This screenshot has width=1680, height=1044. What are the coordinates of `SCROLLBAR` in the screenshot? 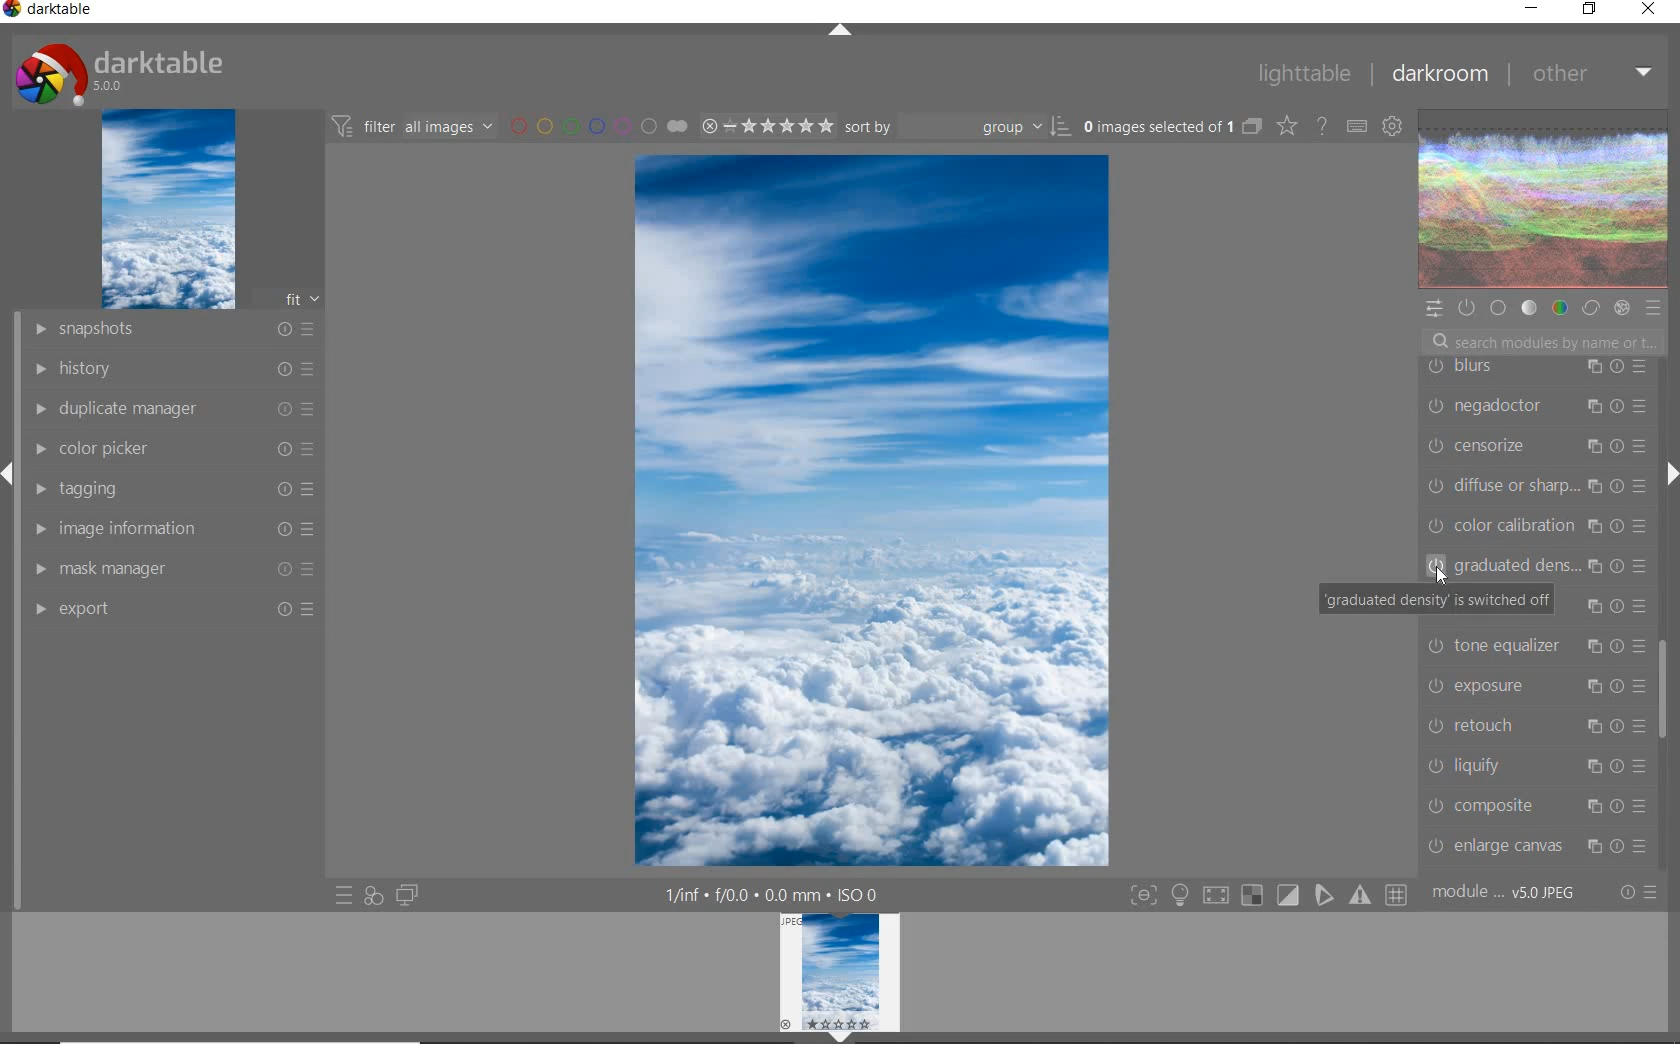 It's located at (1666, 688).